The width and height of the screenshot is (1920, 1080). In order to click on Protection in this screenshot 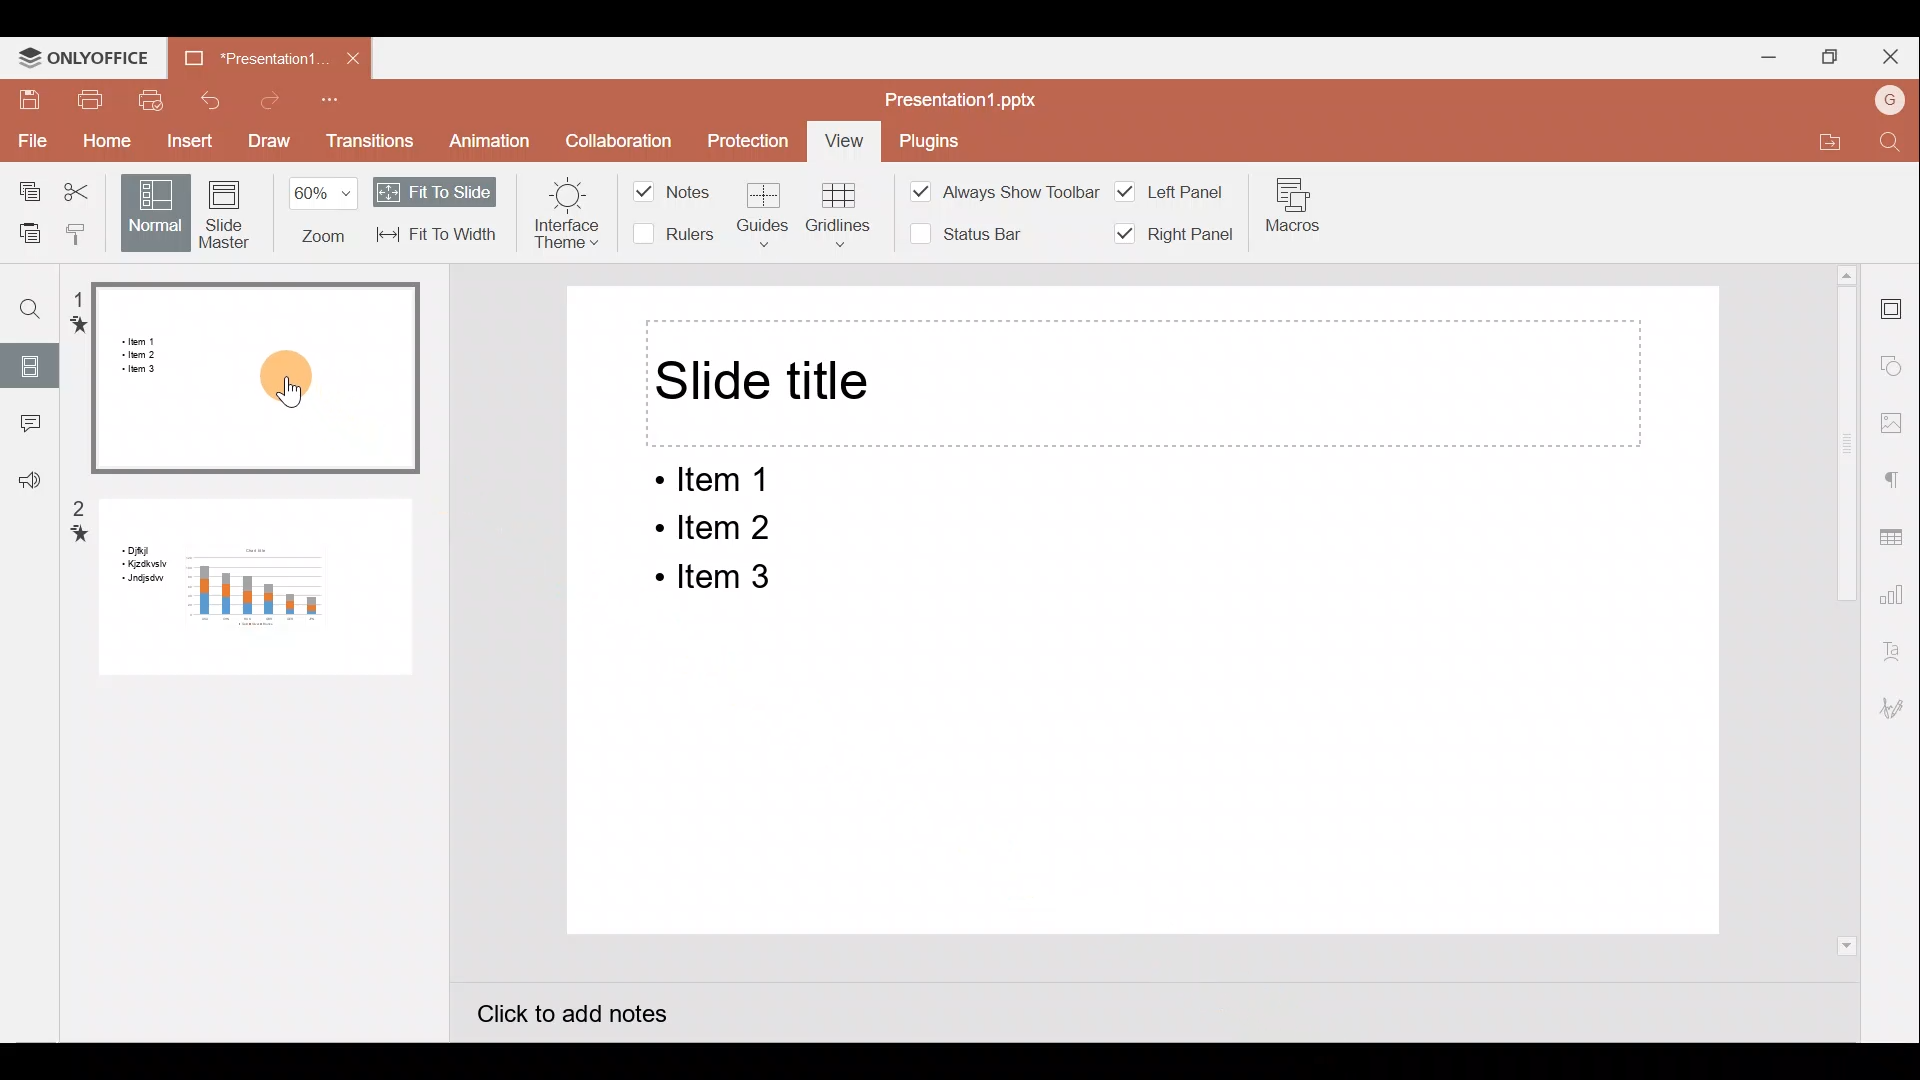, I will do `click(743, 137)`.